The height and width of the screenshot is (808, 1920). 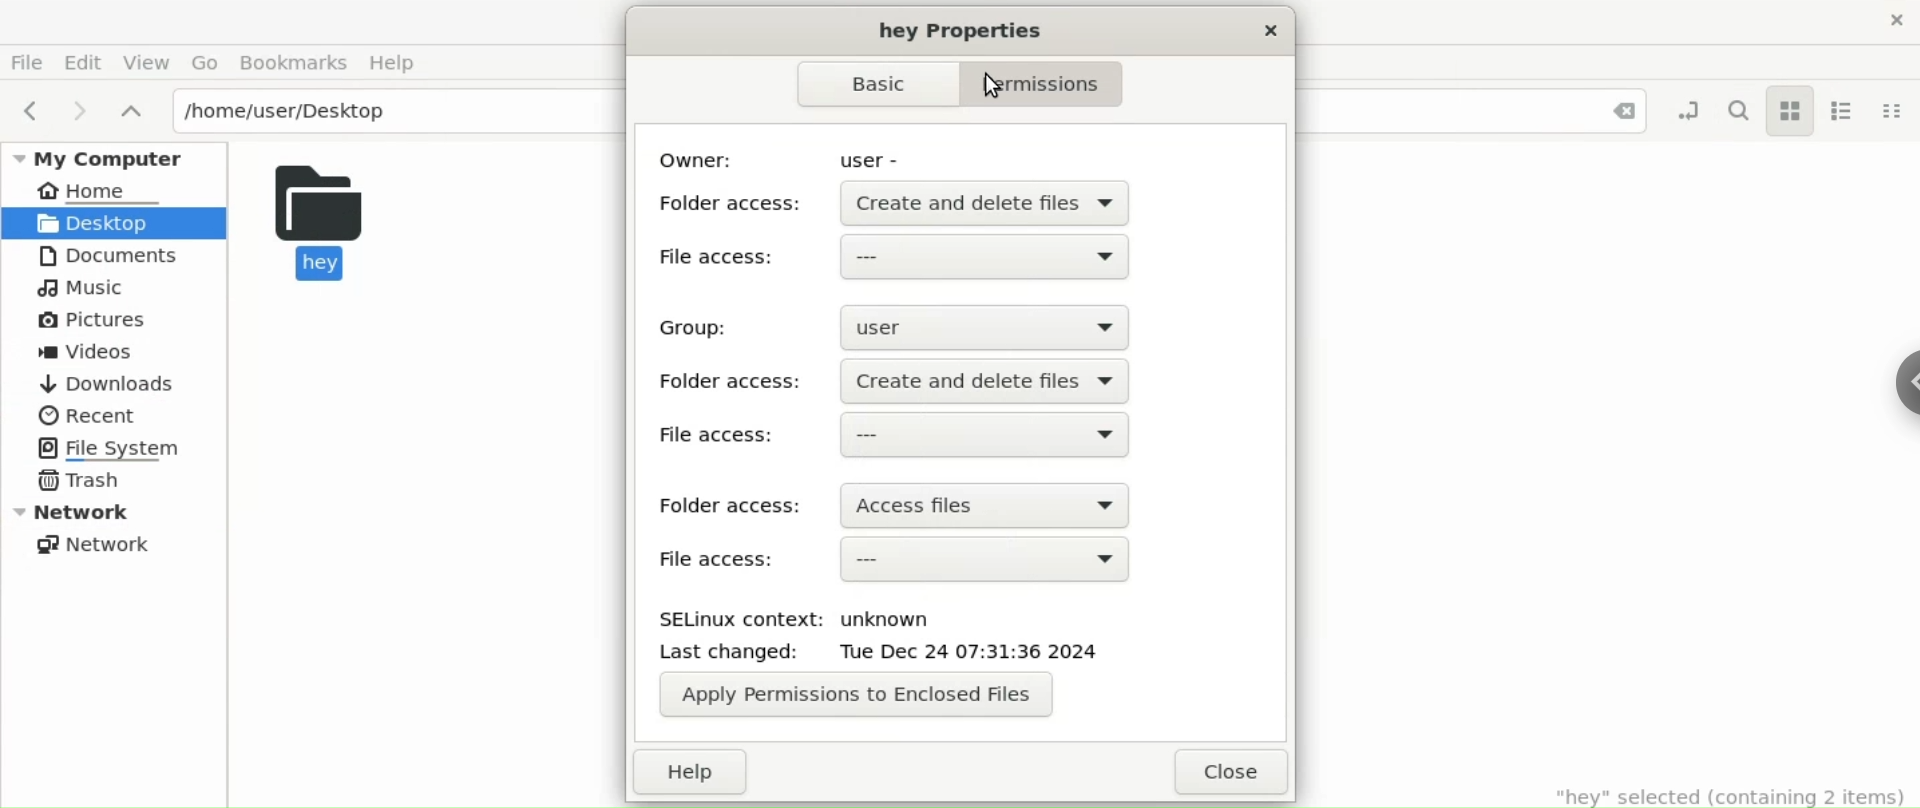 What do you see at coordinates (108, 448) in the screenshot?
I see `File System` at bounding box center [108, 448].